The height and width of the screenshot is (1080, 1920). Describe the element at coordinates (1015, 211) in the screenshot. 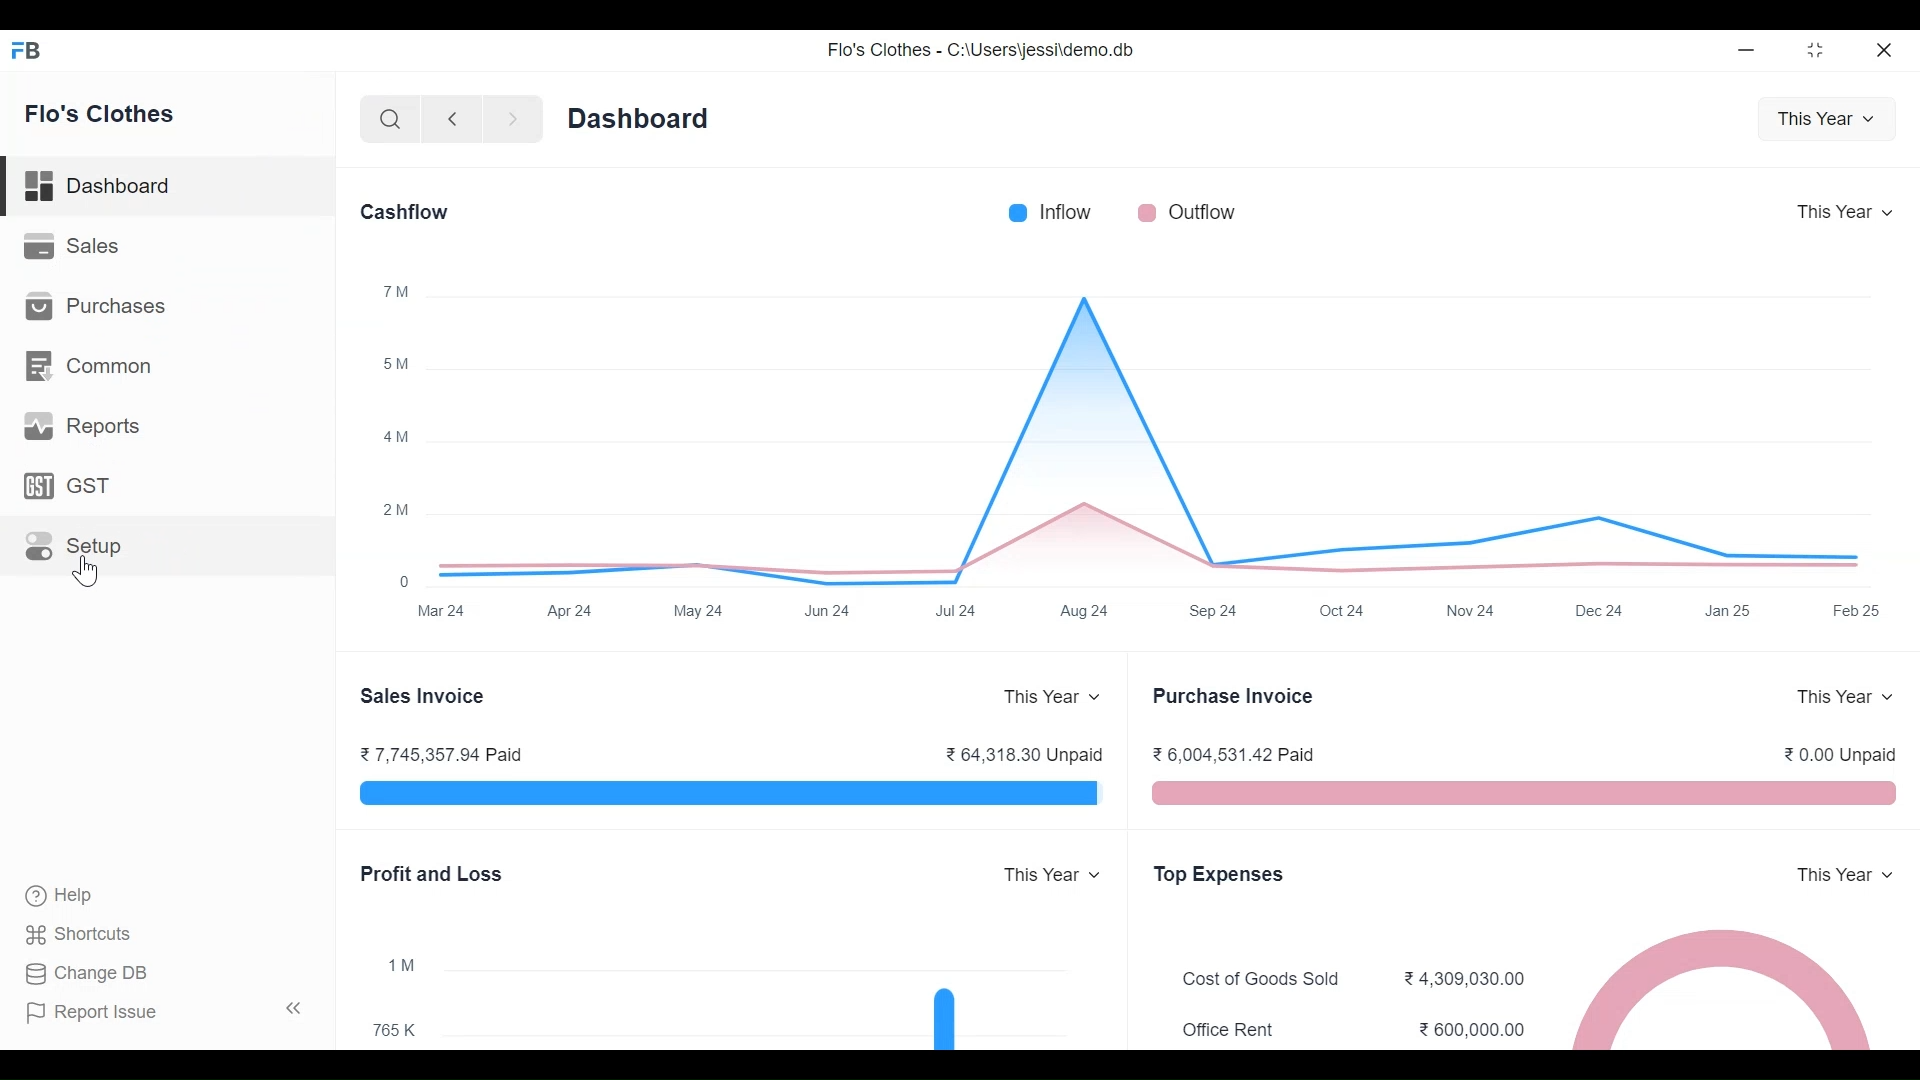

I see `Inflow color bar` at that location.